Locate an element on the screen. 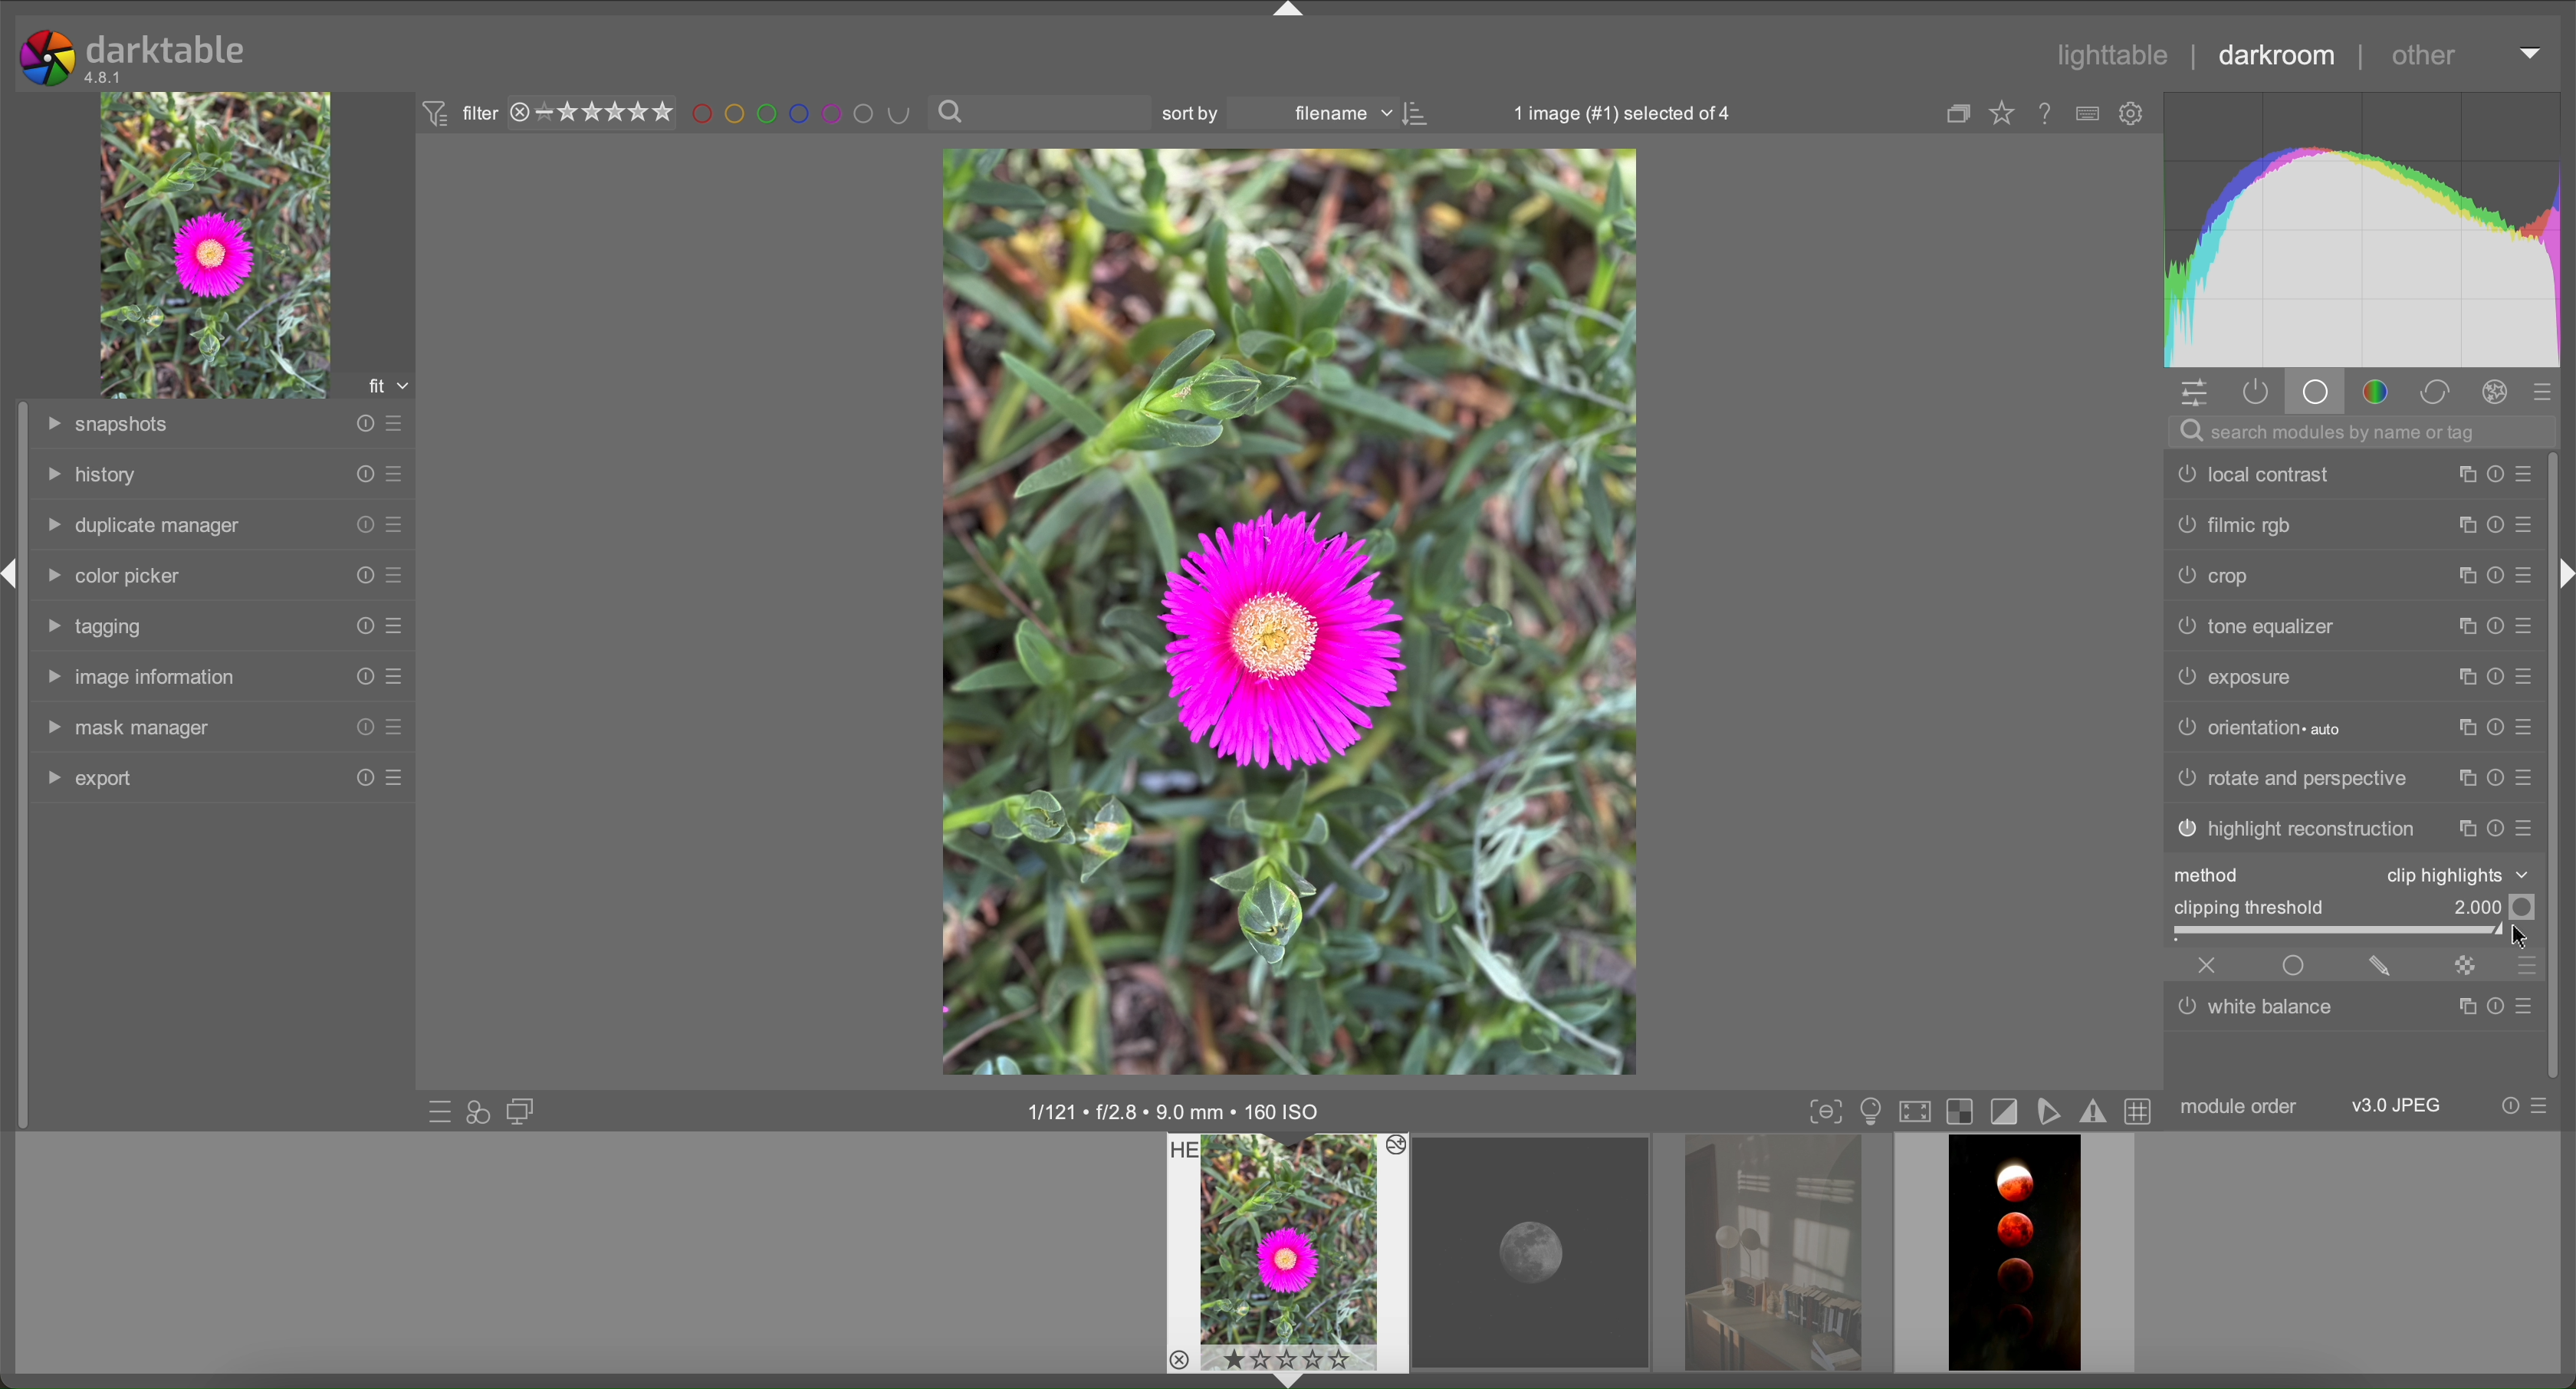 Image resolution: width=2576 pixels, height=1389 pixels. arrow is located at coordinates (1289, 12).